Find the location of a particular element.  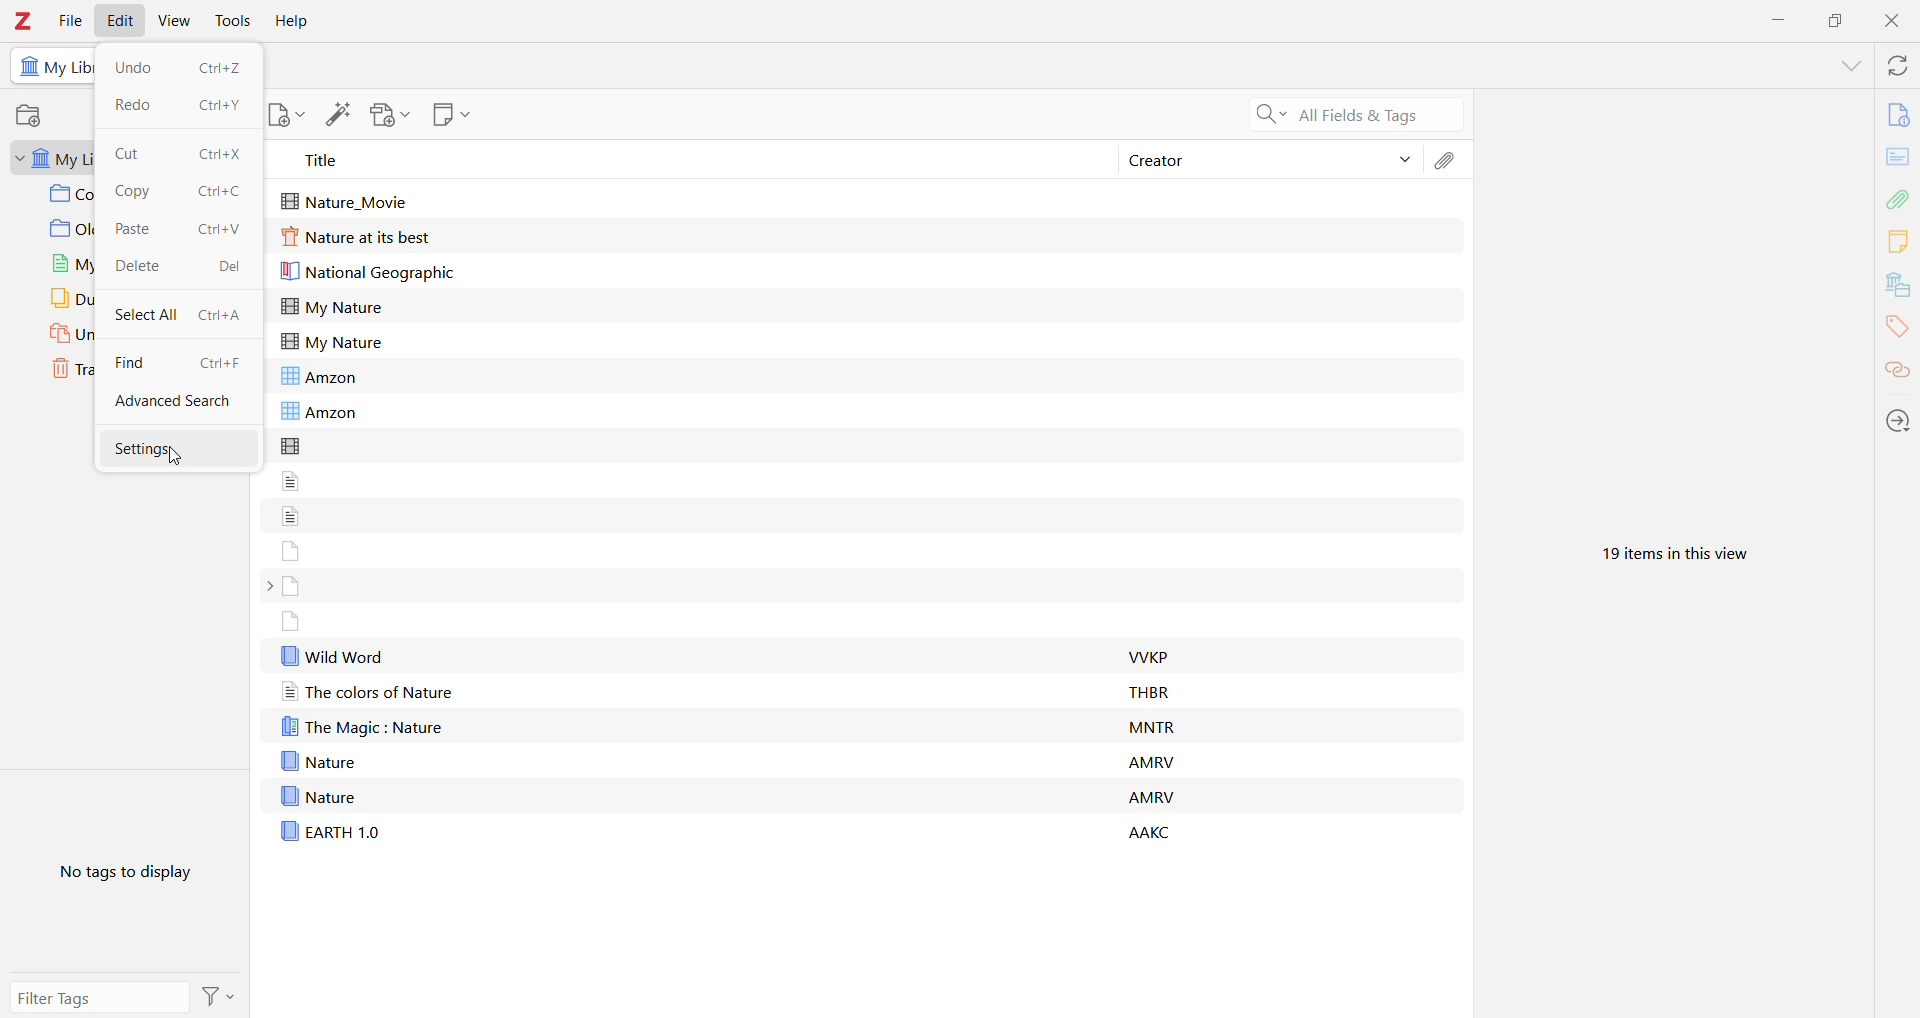

Cut is located at coordinates (126, 154).